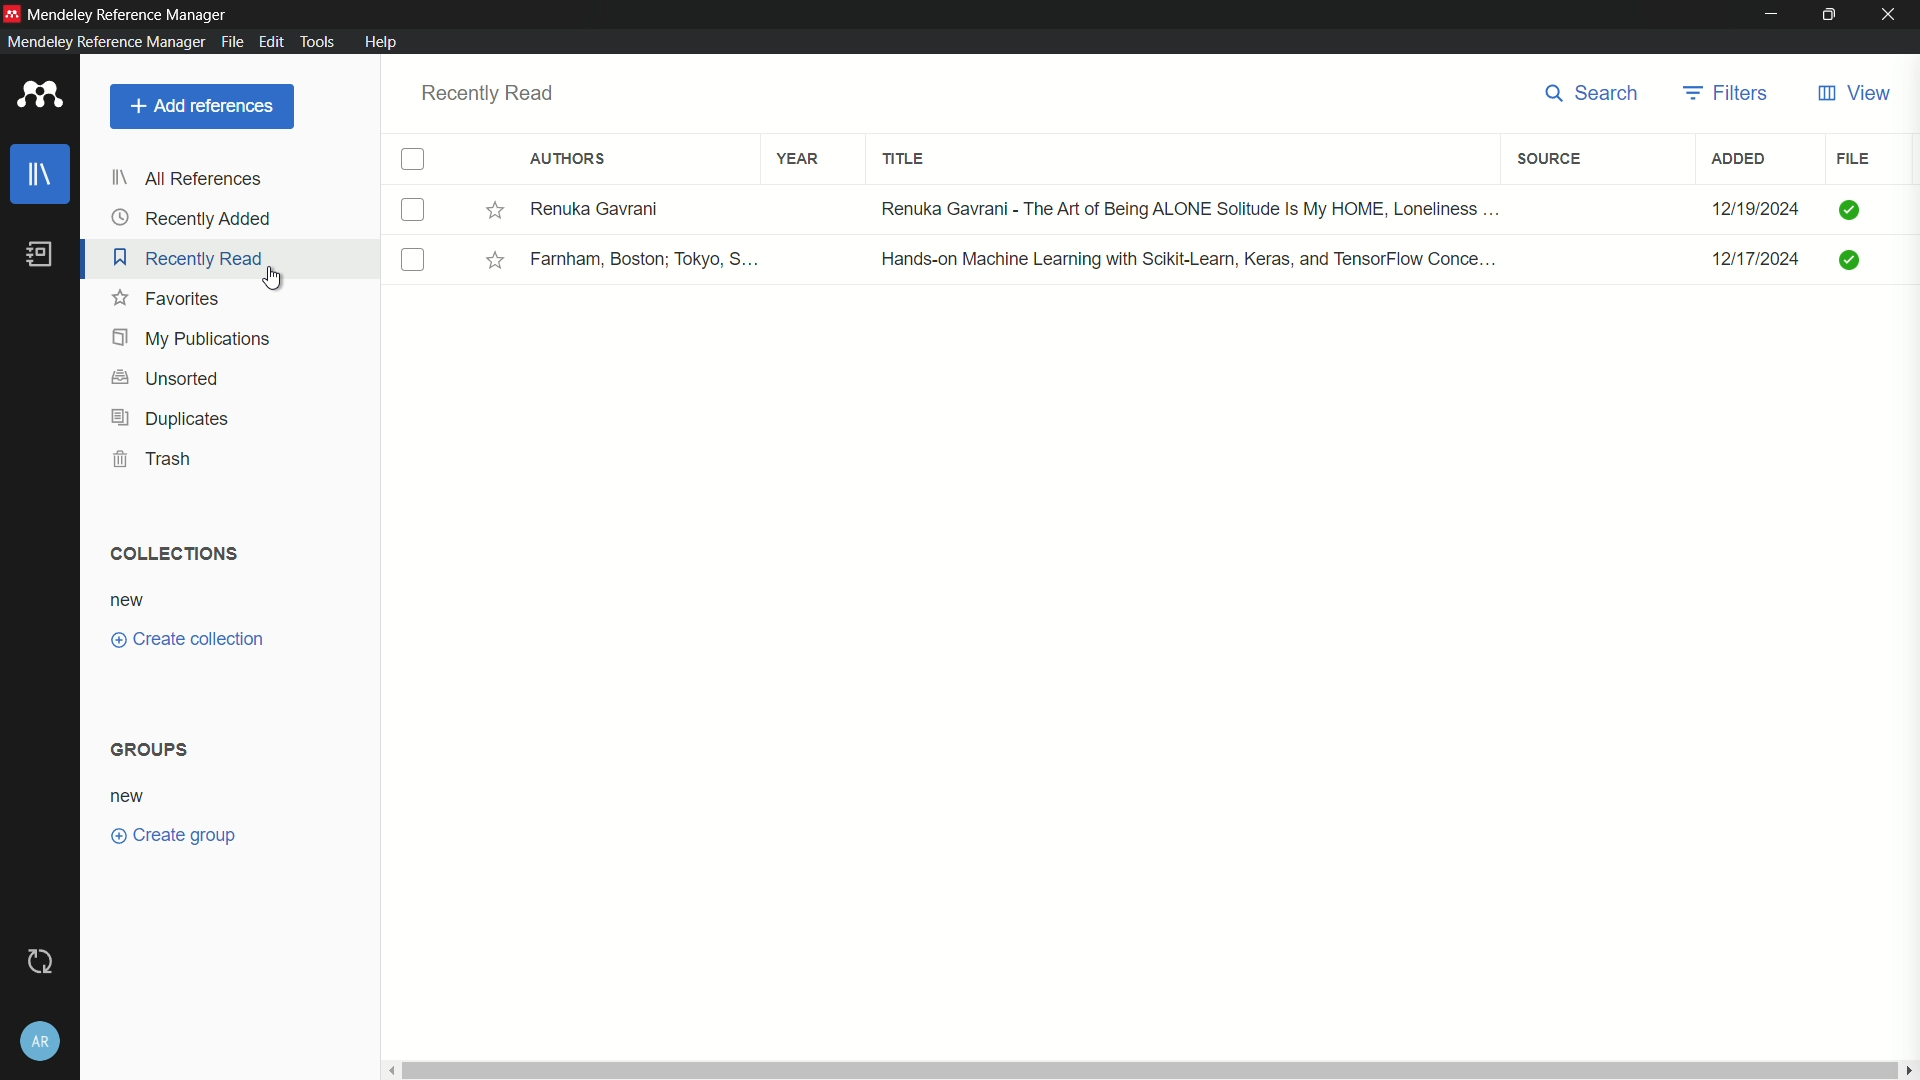  I want to click on Toggle favorites, so click(493, 208).